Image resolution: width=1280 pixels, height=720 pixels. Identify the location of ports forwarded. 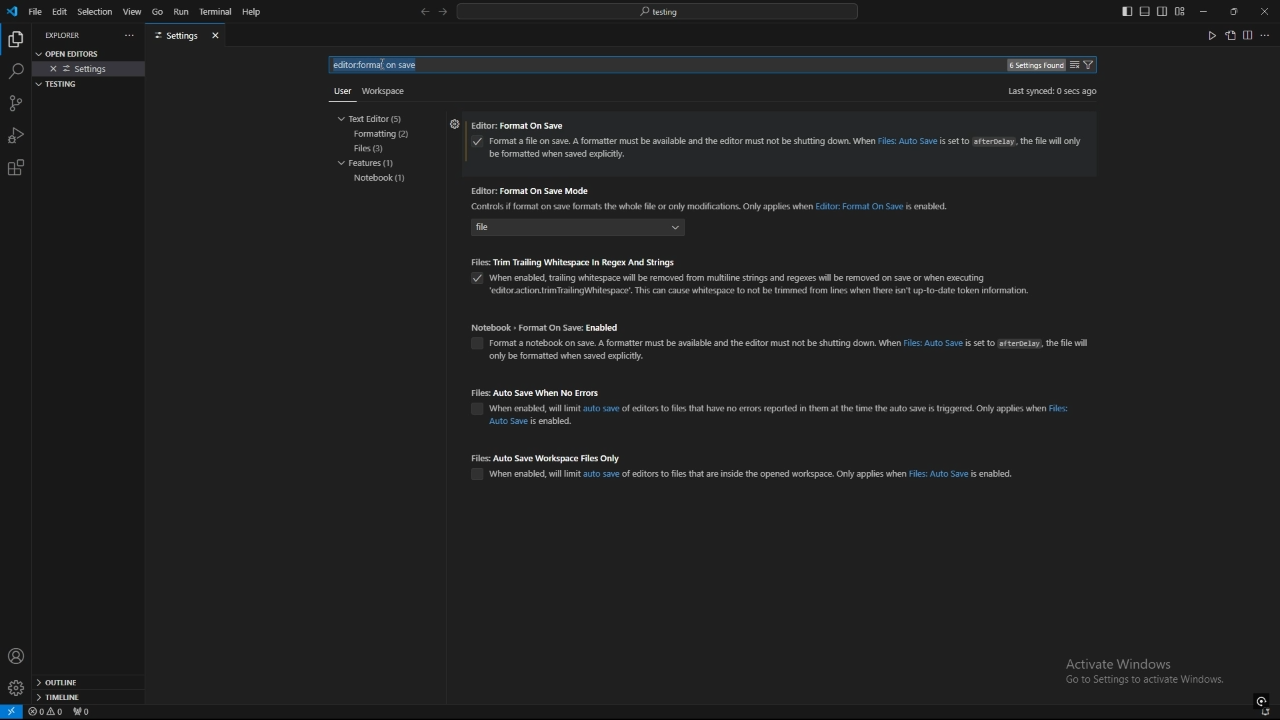
(85, 713).